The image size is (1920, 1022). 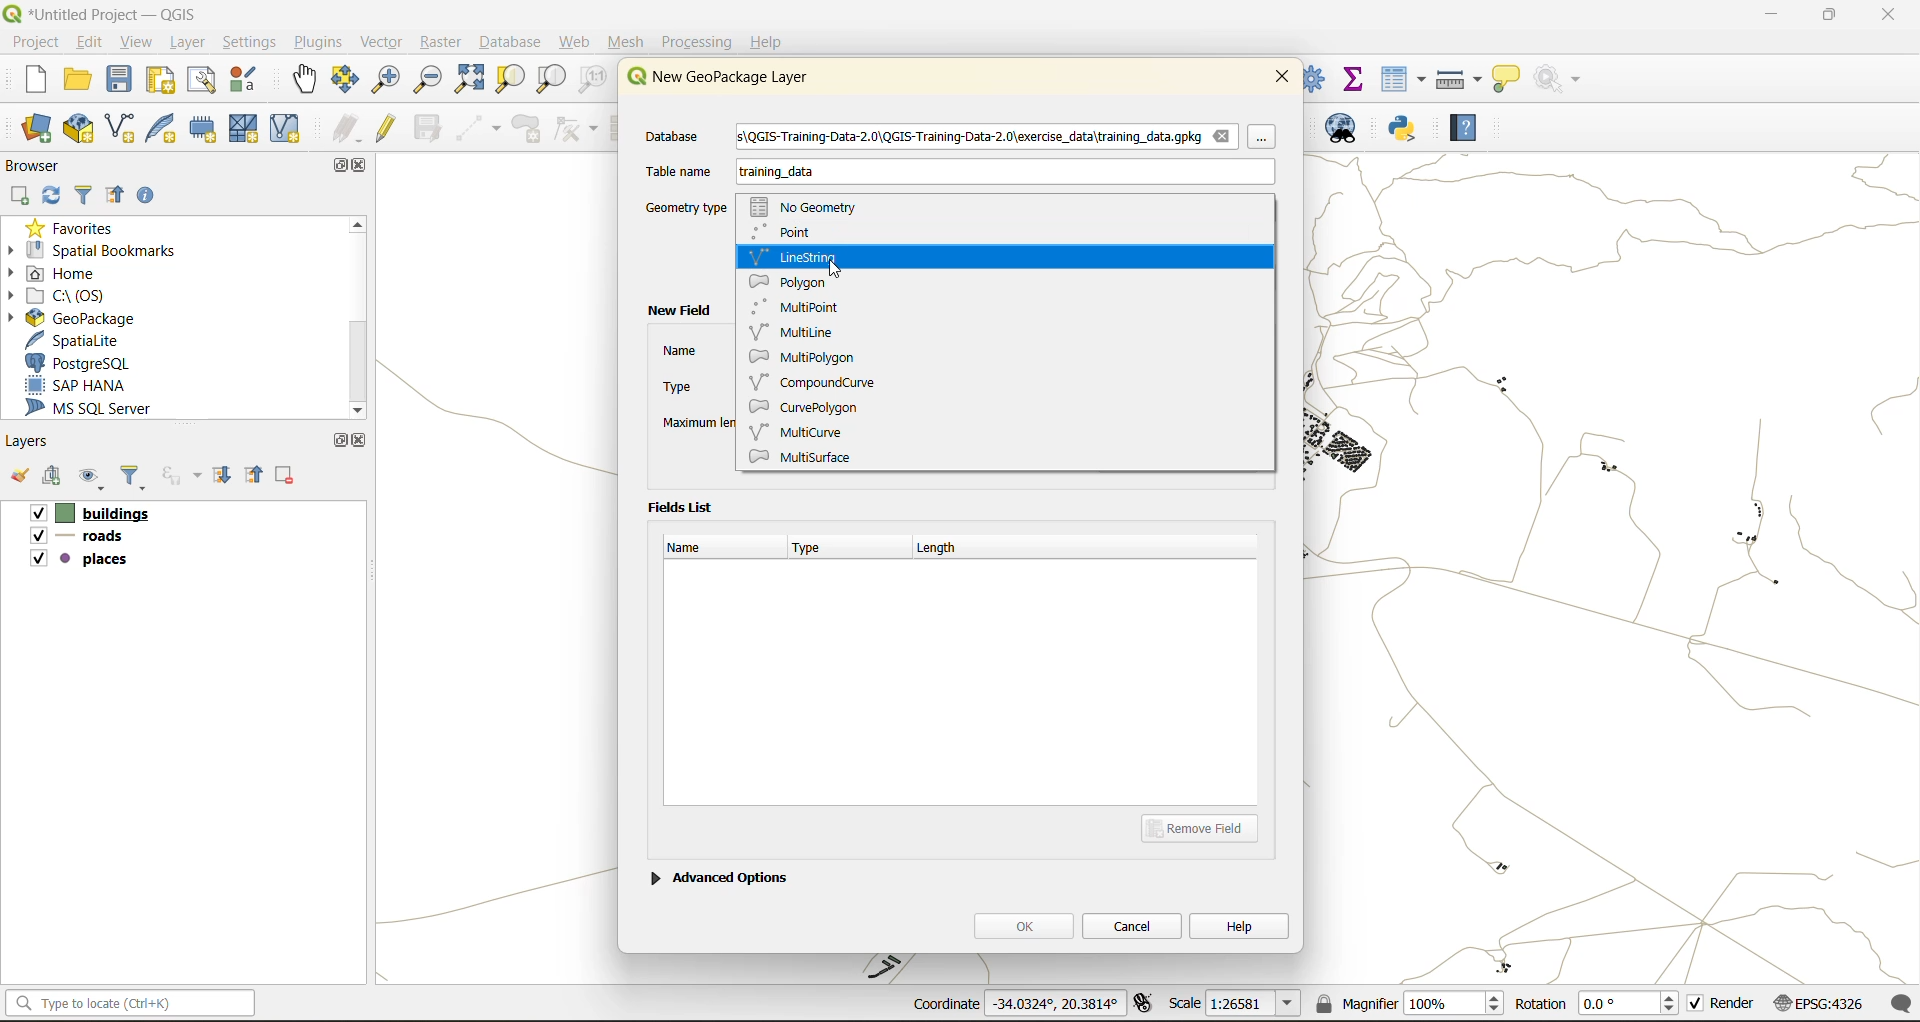 I want to click on zoom selection, so click(x=513, y=79).